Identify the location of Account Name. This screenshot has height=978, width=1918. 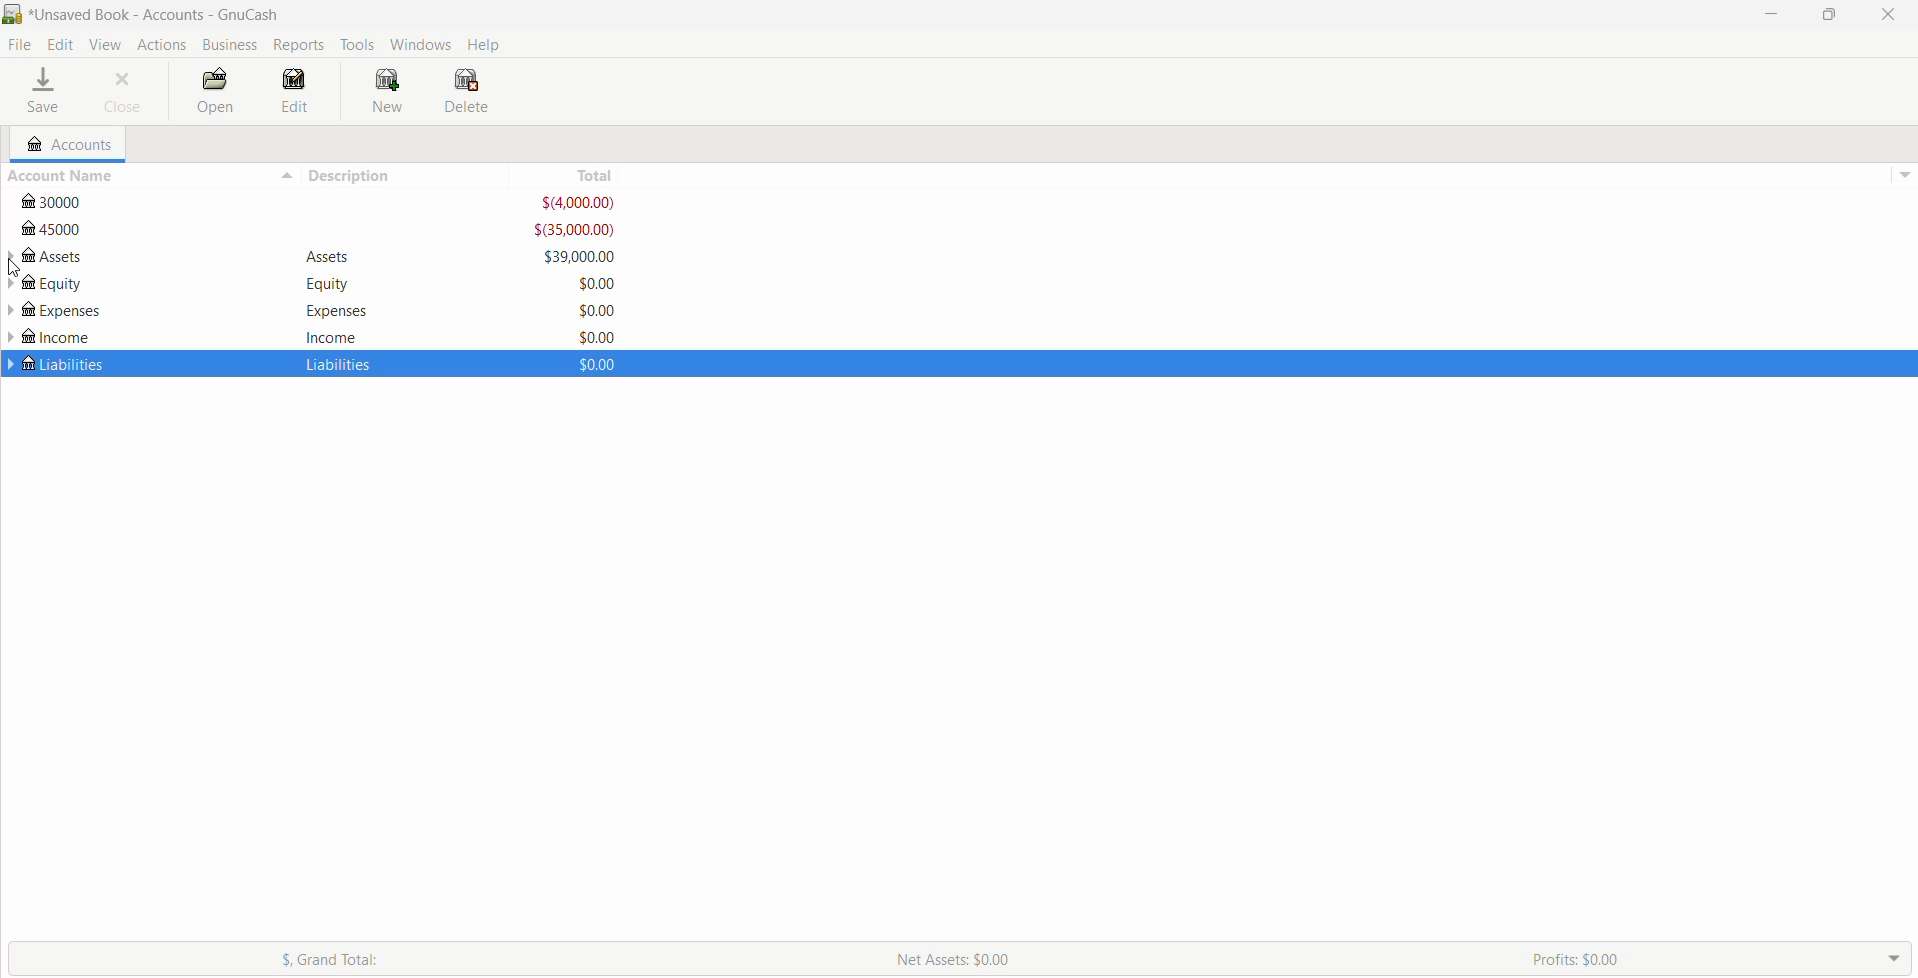
(150, 176).